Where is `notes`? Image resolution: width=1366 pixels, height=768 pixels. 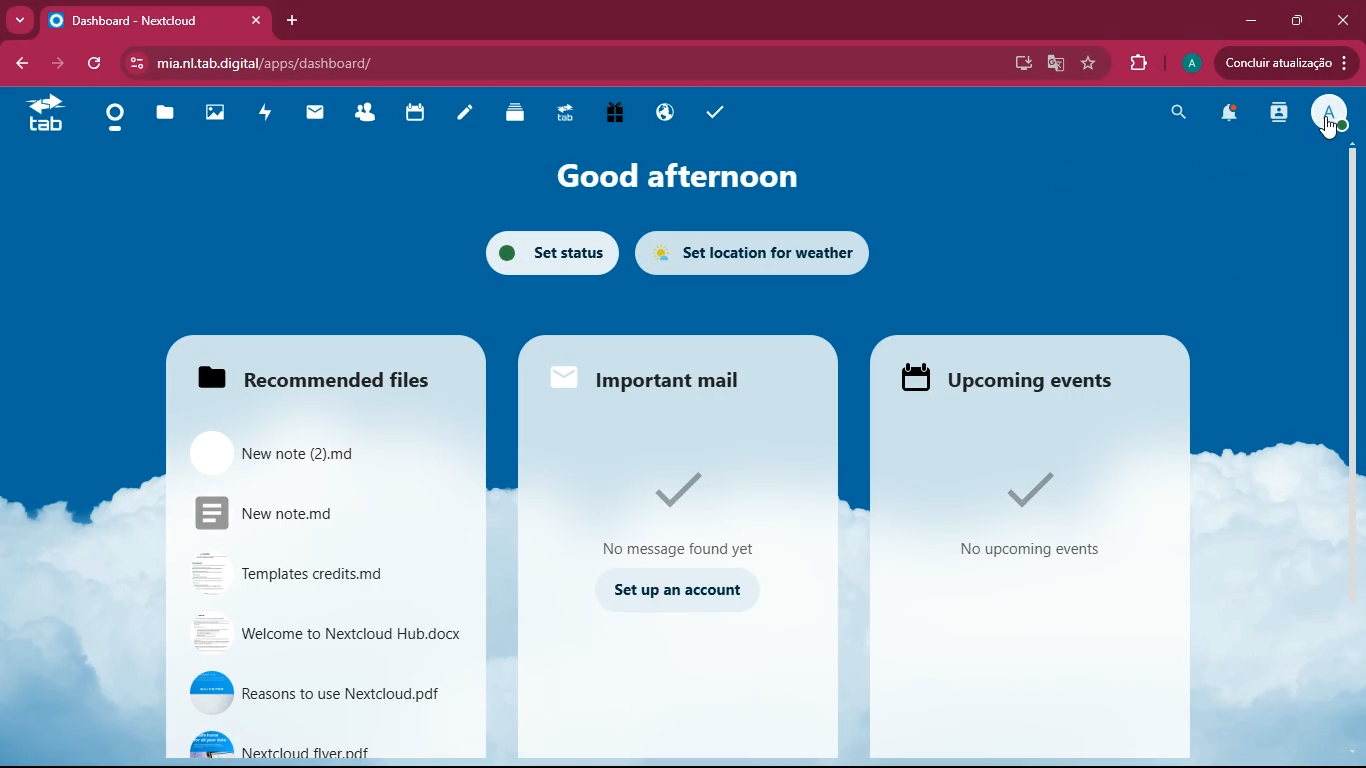
notes is located at coordinates (467, 112).